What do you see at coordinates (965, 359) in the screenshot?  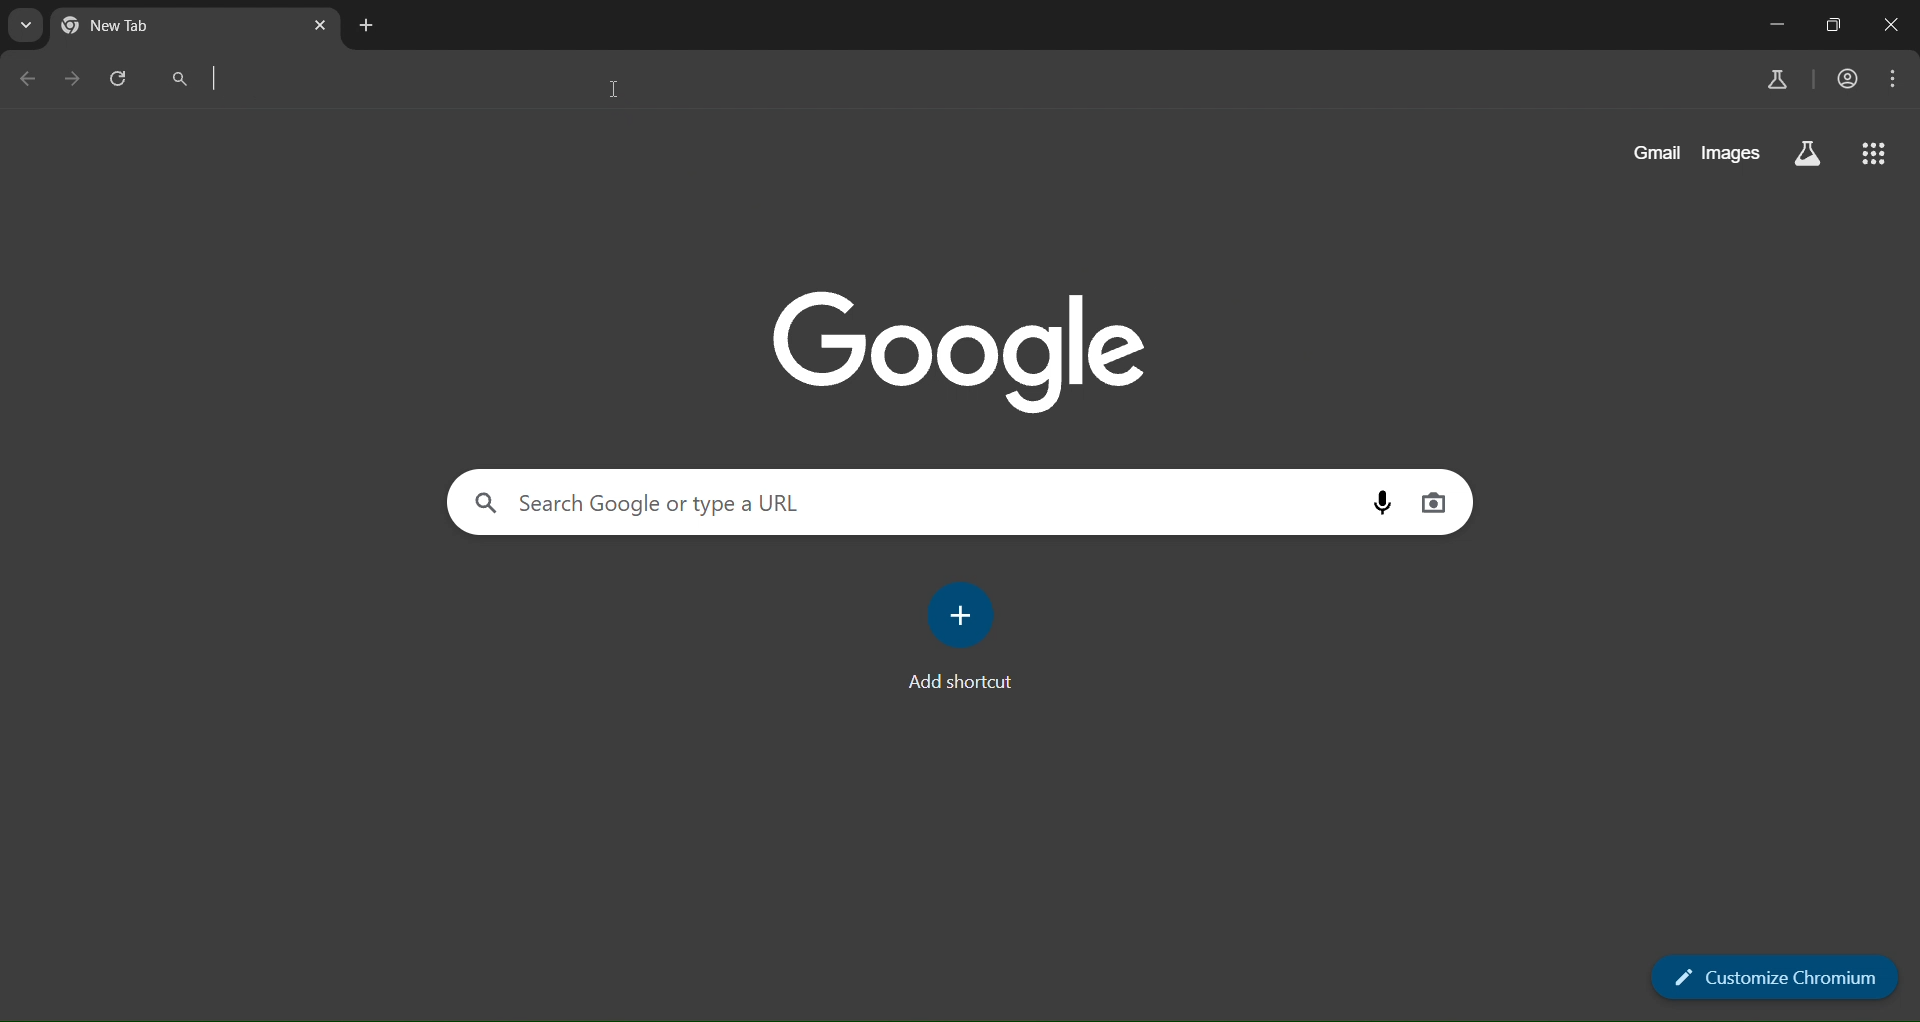 I see `google` at bounding box center [965, 359].